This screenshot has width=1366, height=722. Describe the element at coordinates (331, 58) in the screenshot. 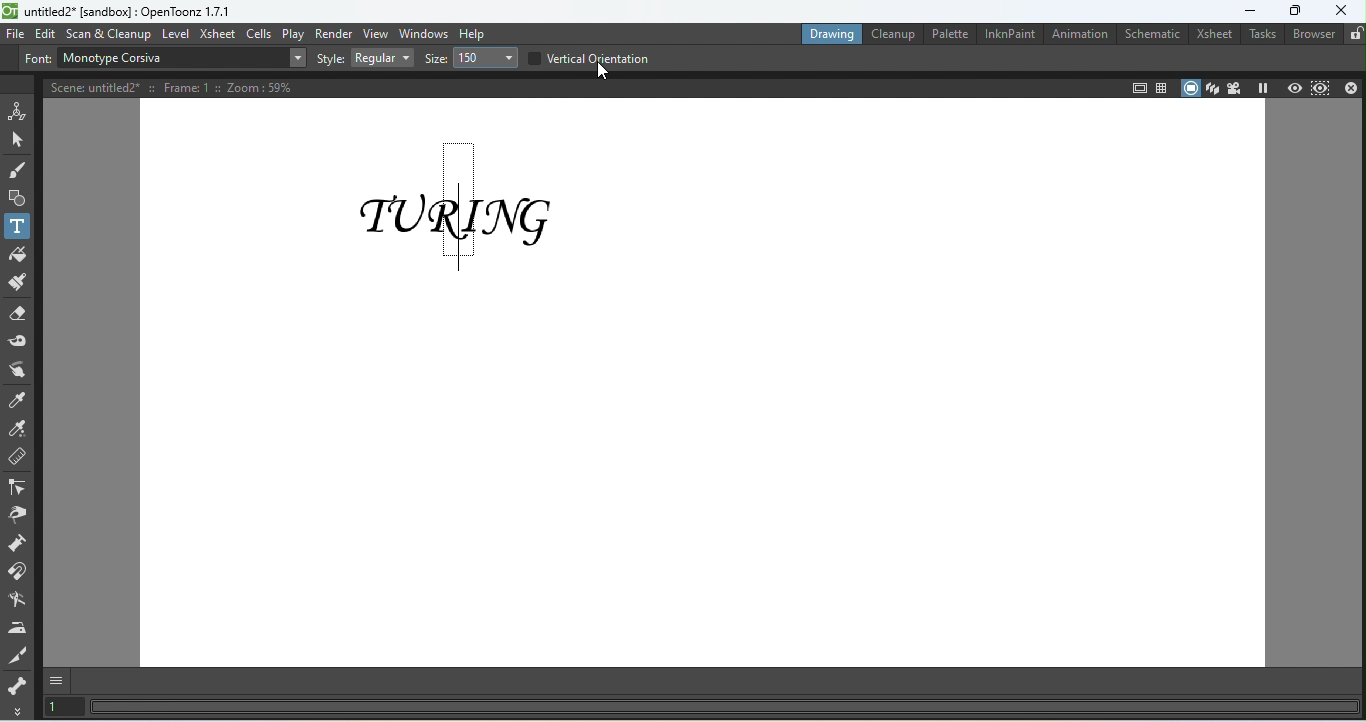

I see `Style` at that location.